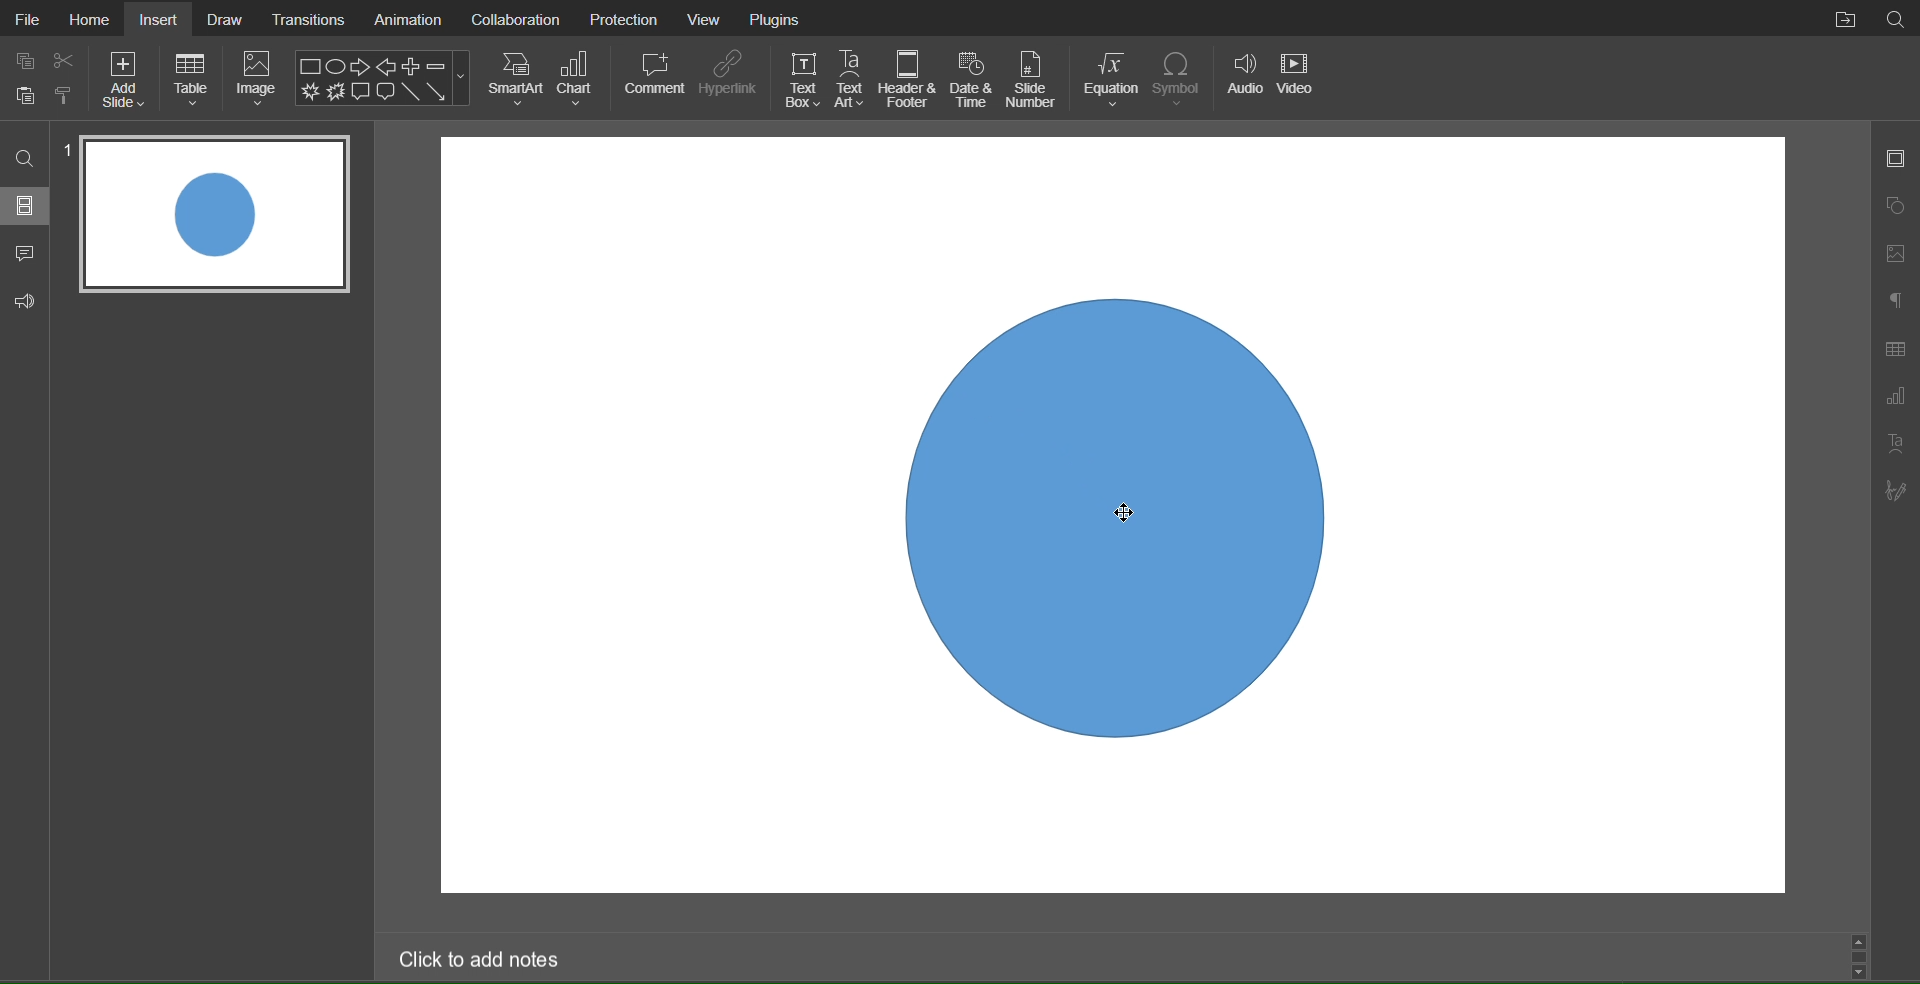 The image size is (1920, 984). What do you see at coordinates (1895, 399) in the screenshot?
I see `Graph Settings` at bounding box center [1895, 399].